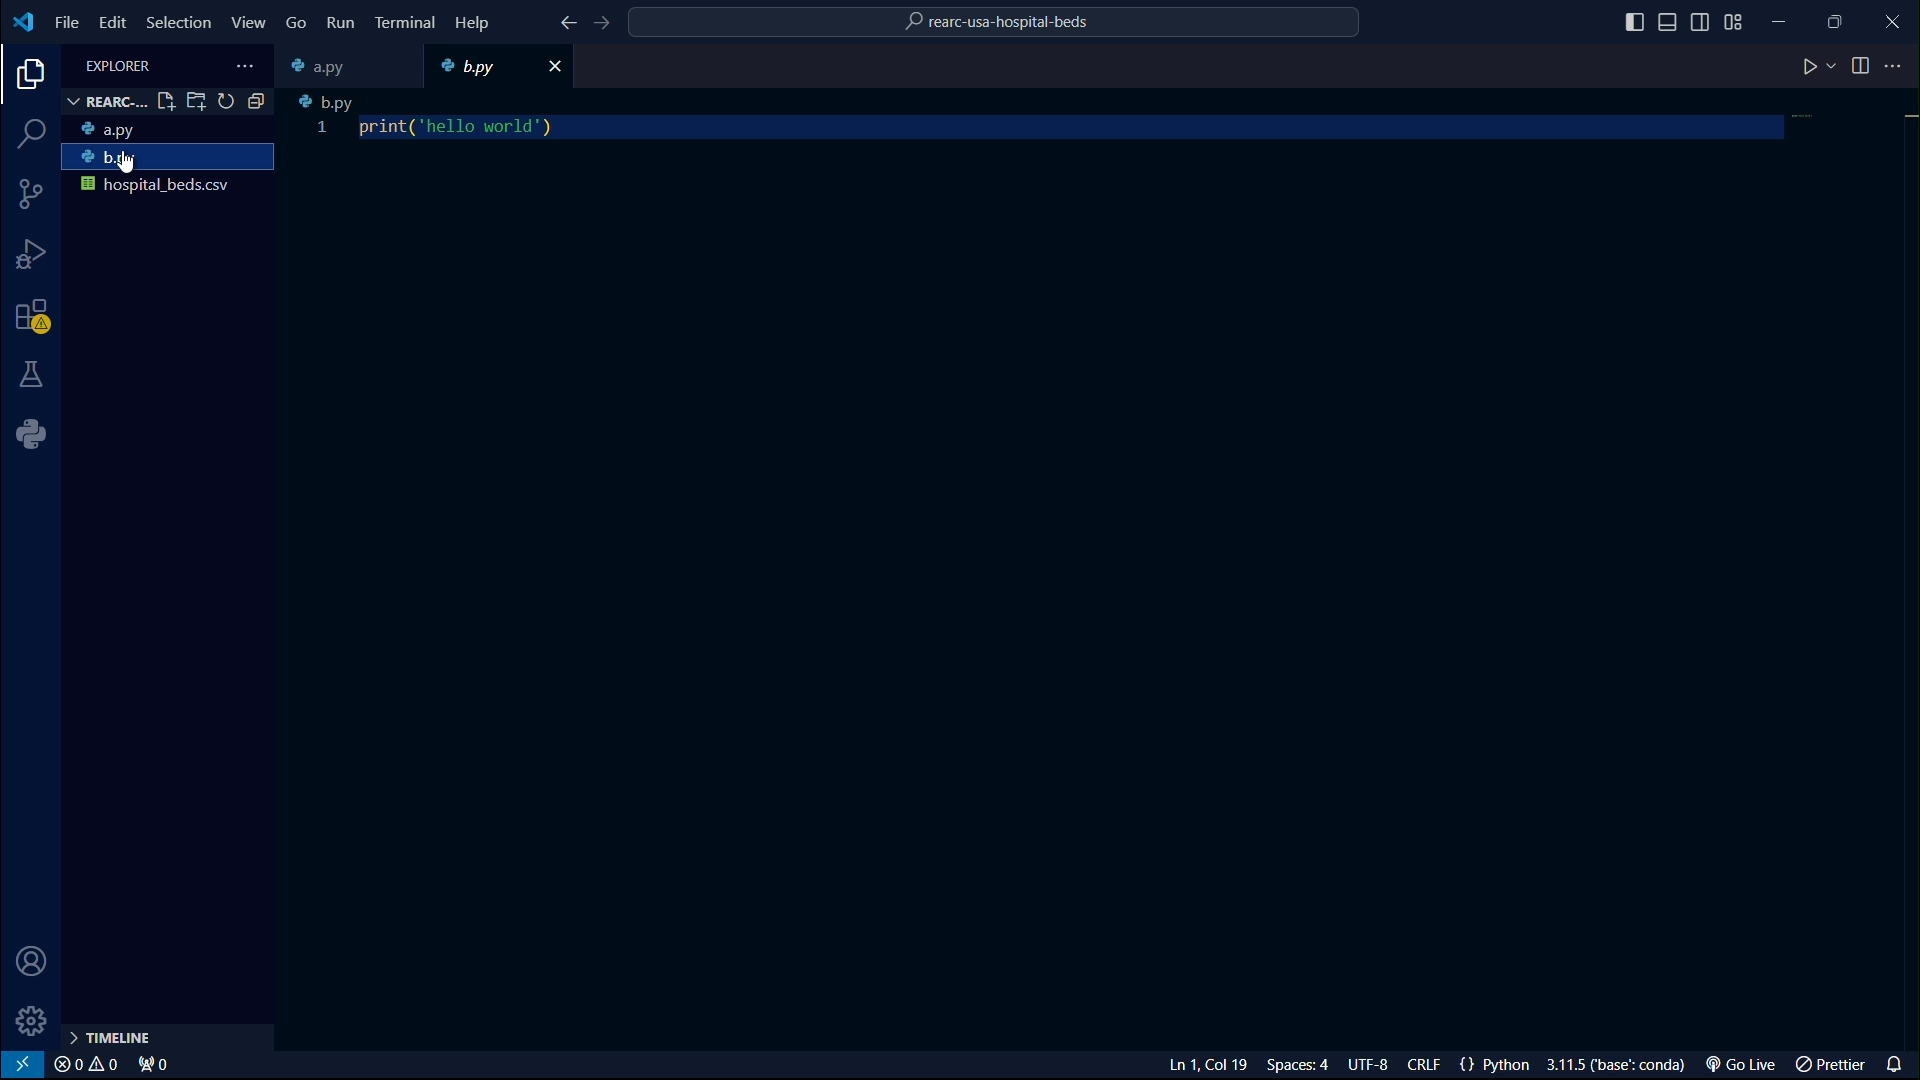 The image size is (1920, 1080). Describe the element at coordinates (466, 127) in the screenshot. I see `print('hello turing')` at that location.